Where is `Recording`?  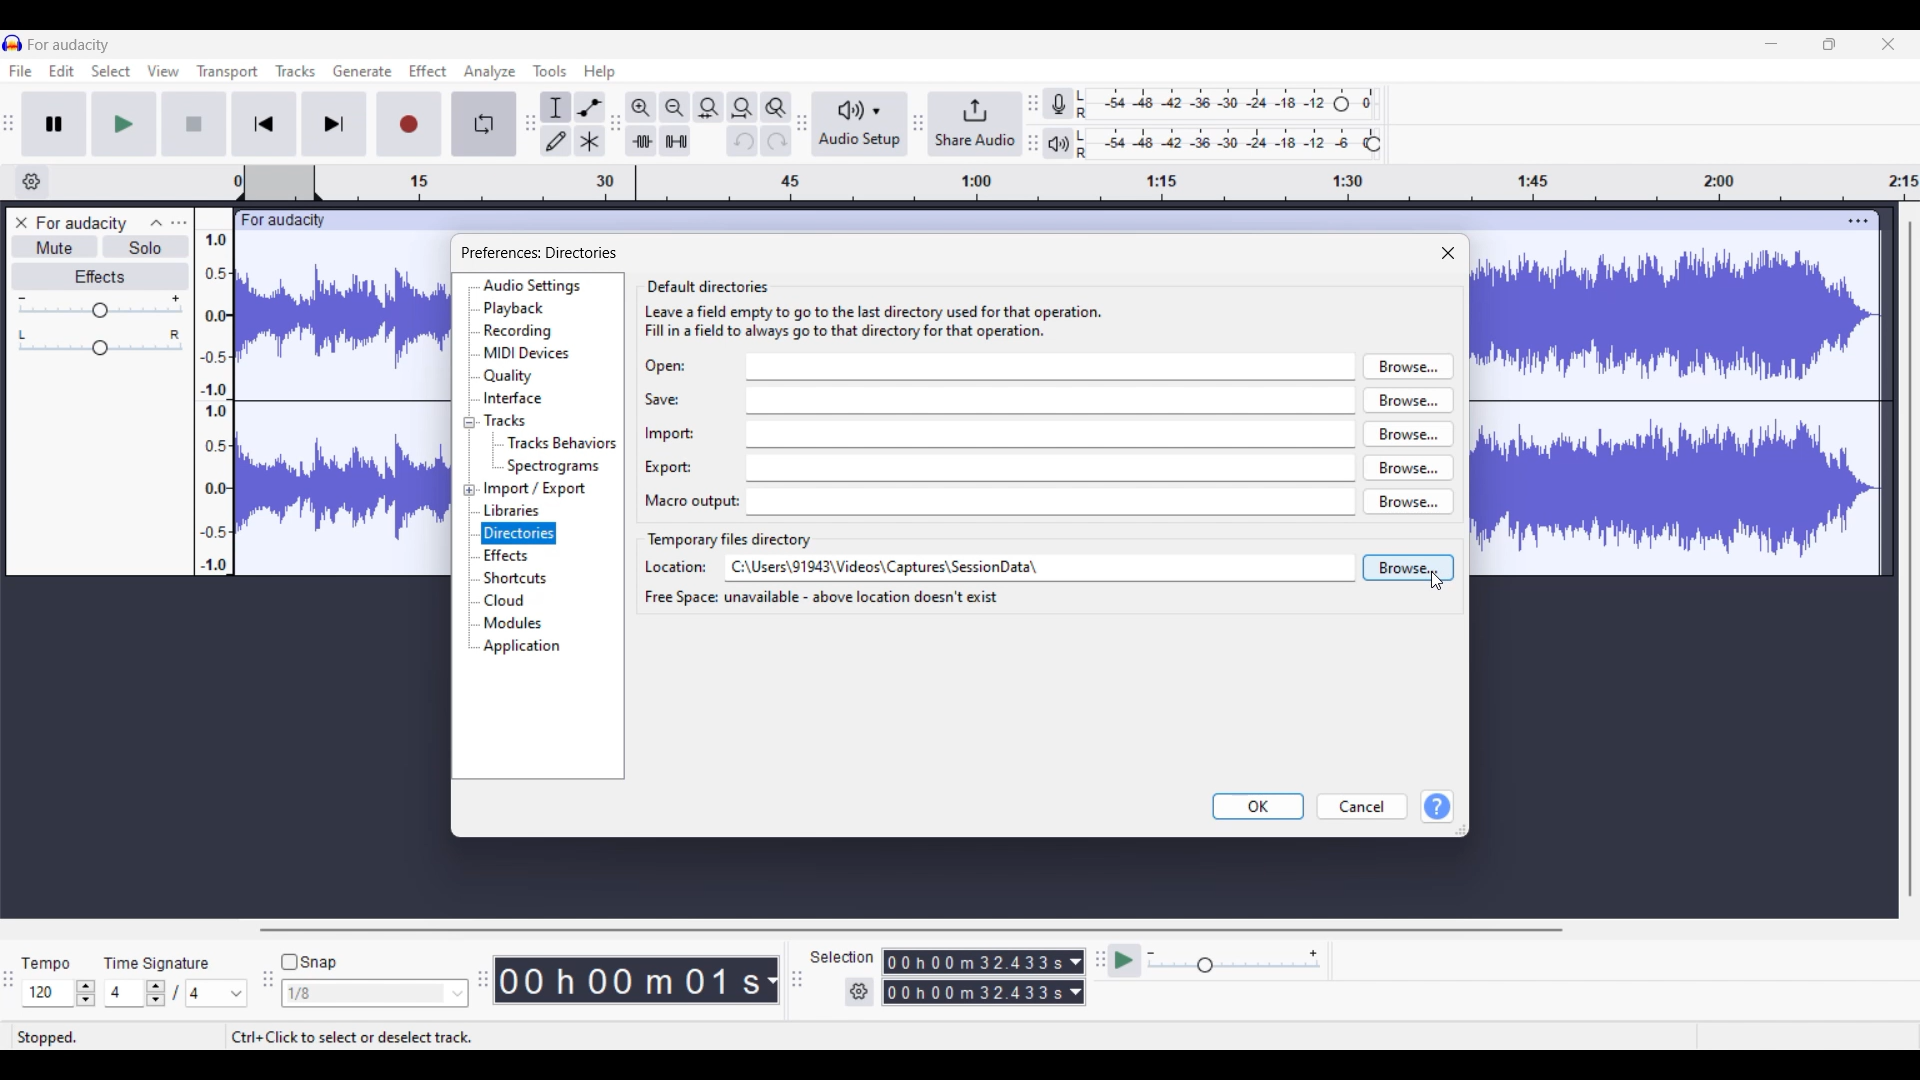 Recording is located at coordinates (517, 331).